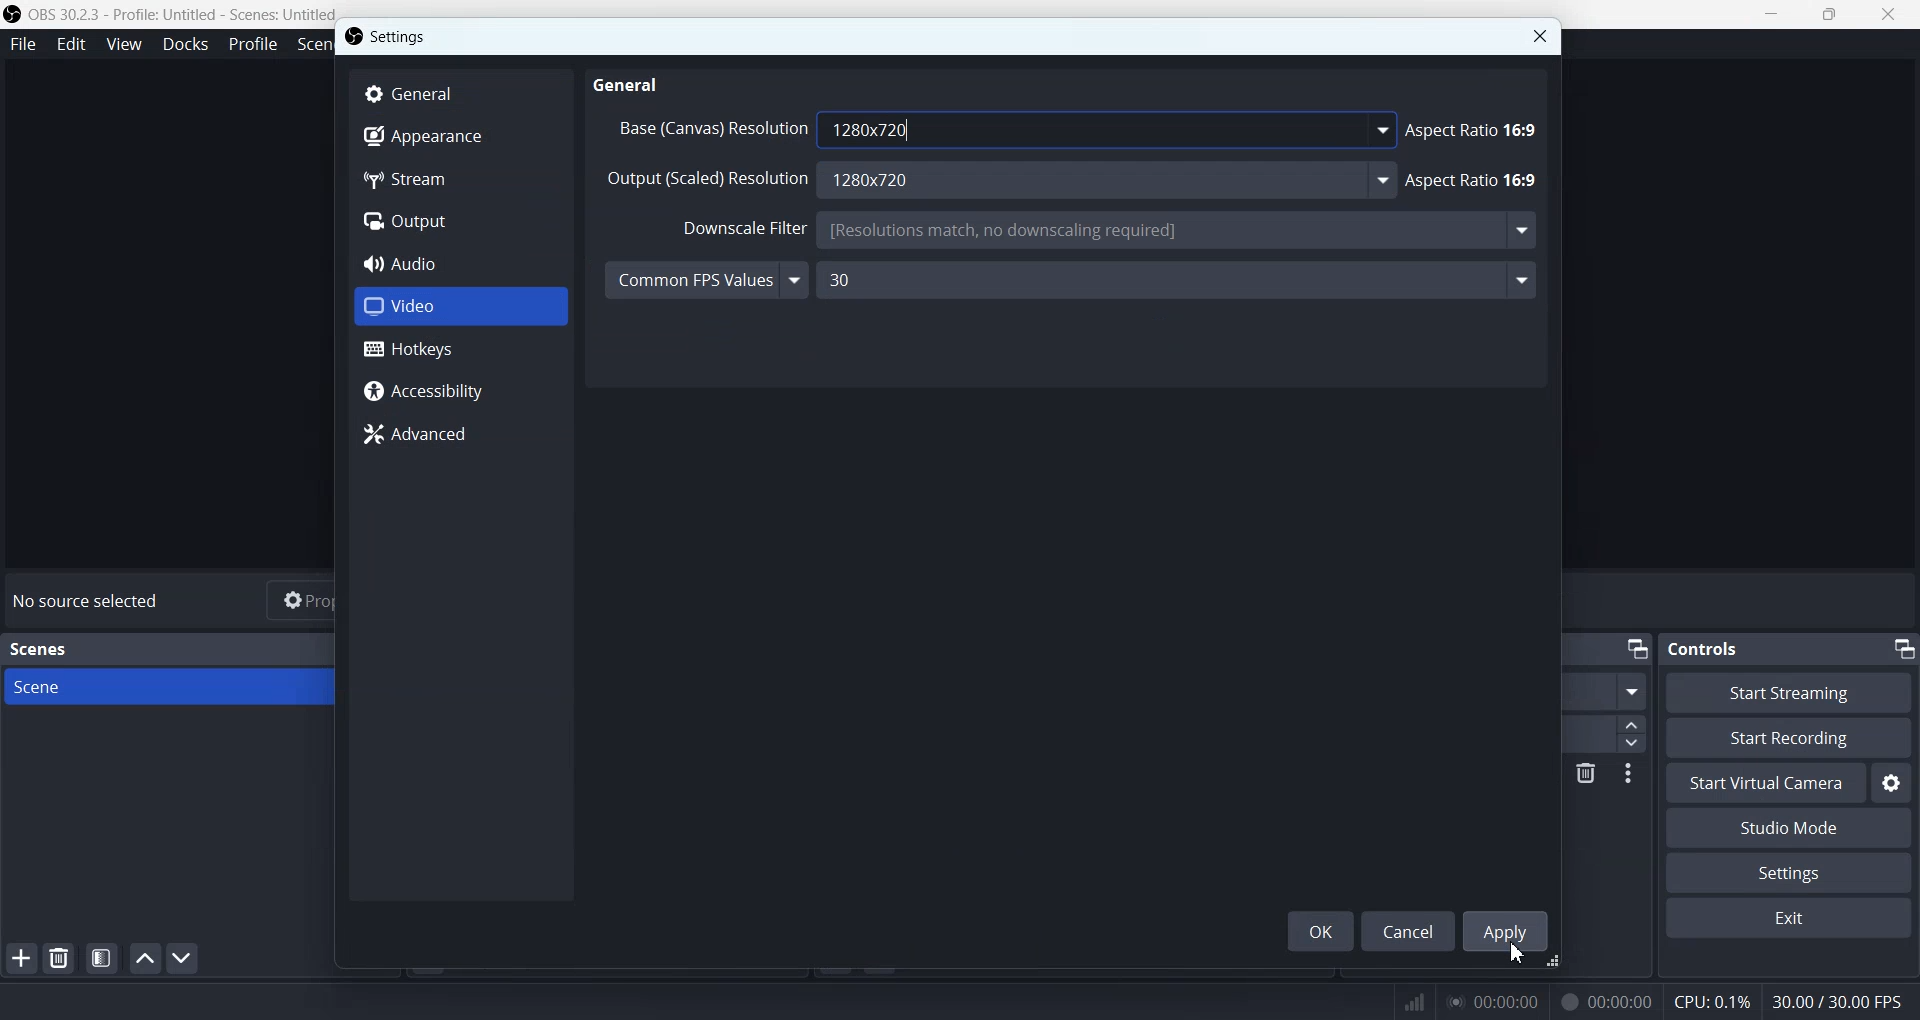  Describe the element at coordinates (184, 45) in the screenshot. I see `Docks` at that location.